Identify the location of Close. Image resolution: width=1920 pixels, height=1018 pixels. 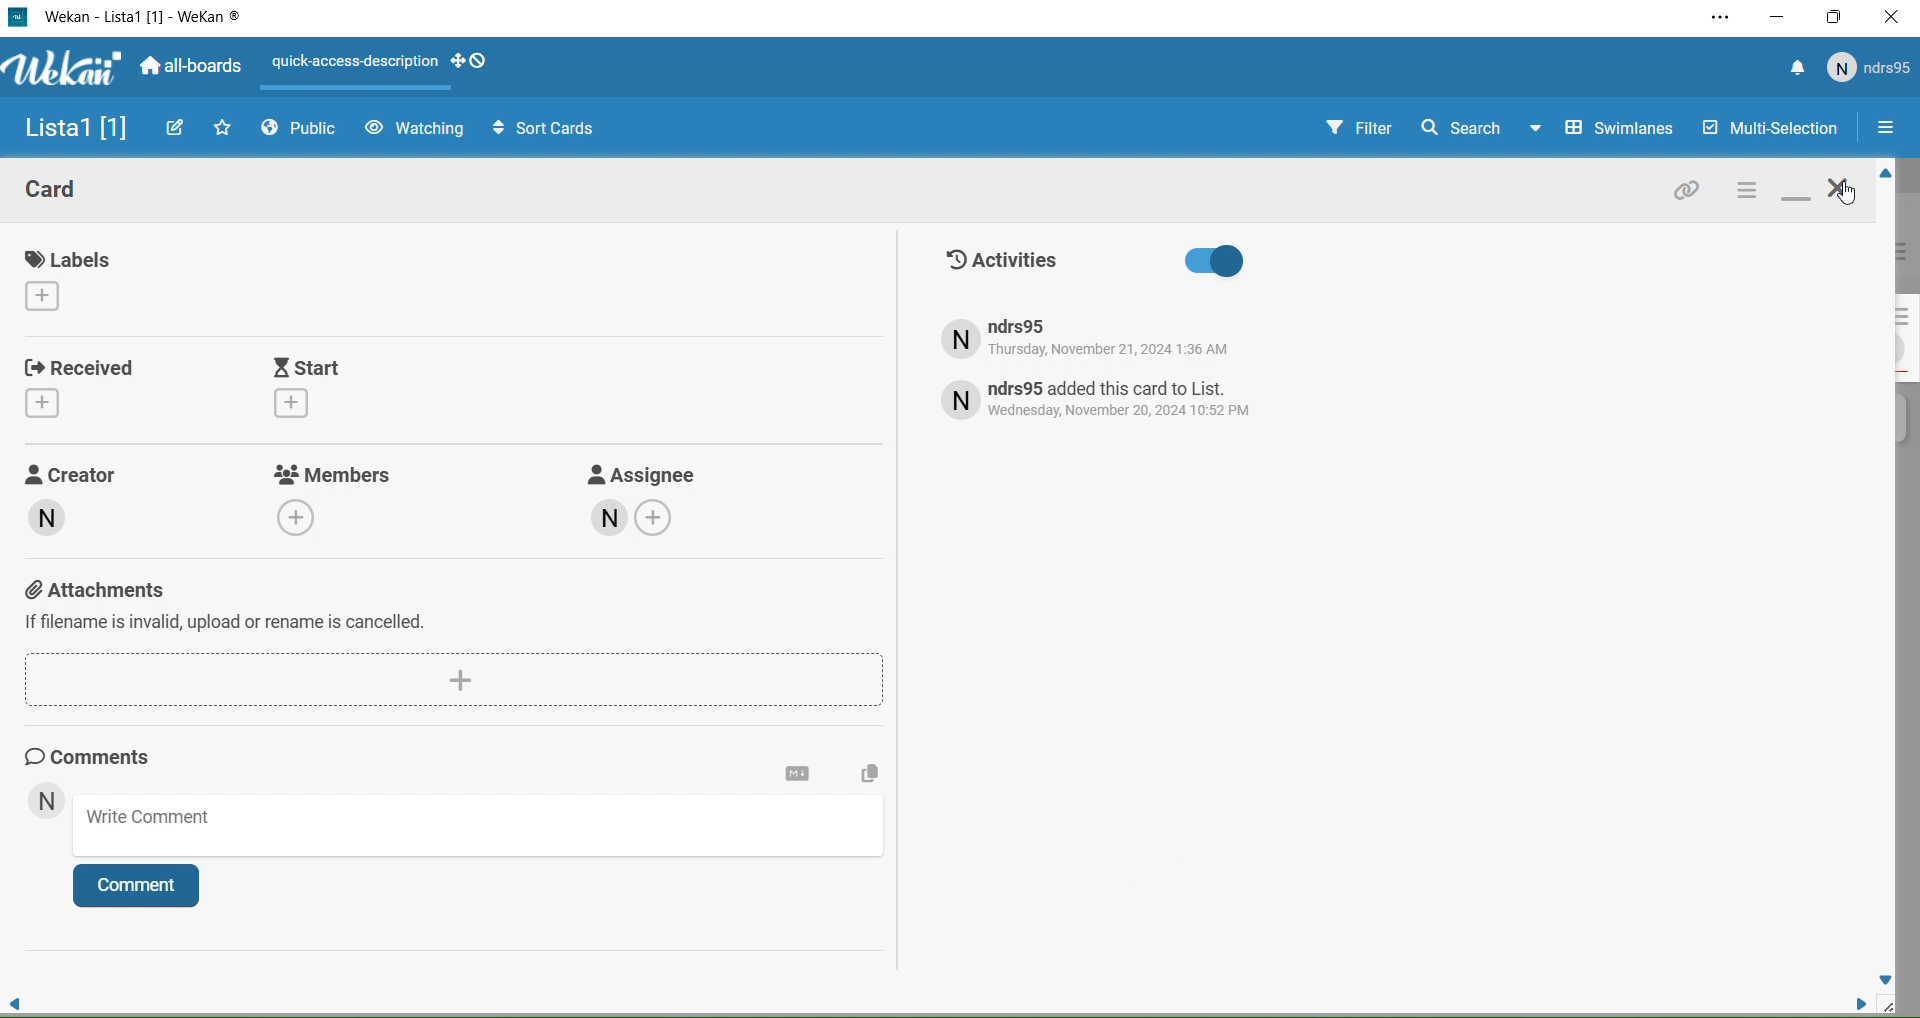
(1840, 191).